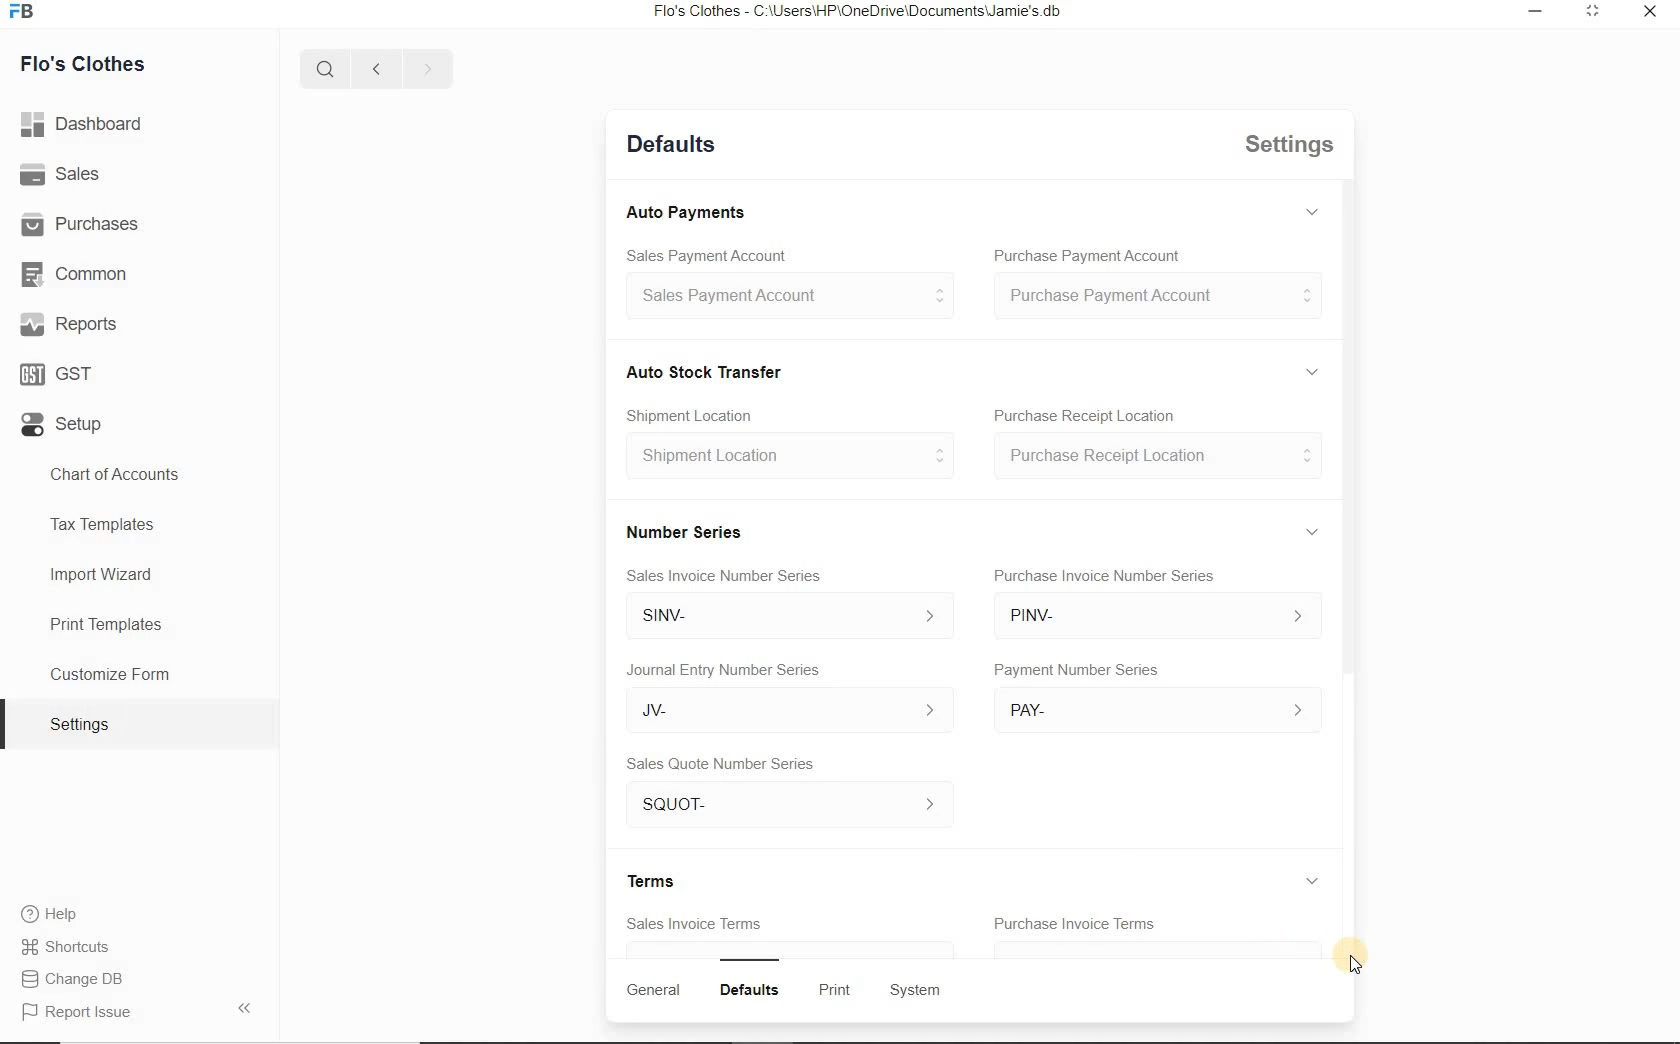  I want to click on Expand, so click(1590, 12).